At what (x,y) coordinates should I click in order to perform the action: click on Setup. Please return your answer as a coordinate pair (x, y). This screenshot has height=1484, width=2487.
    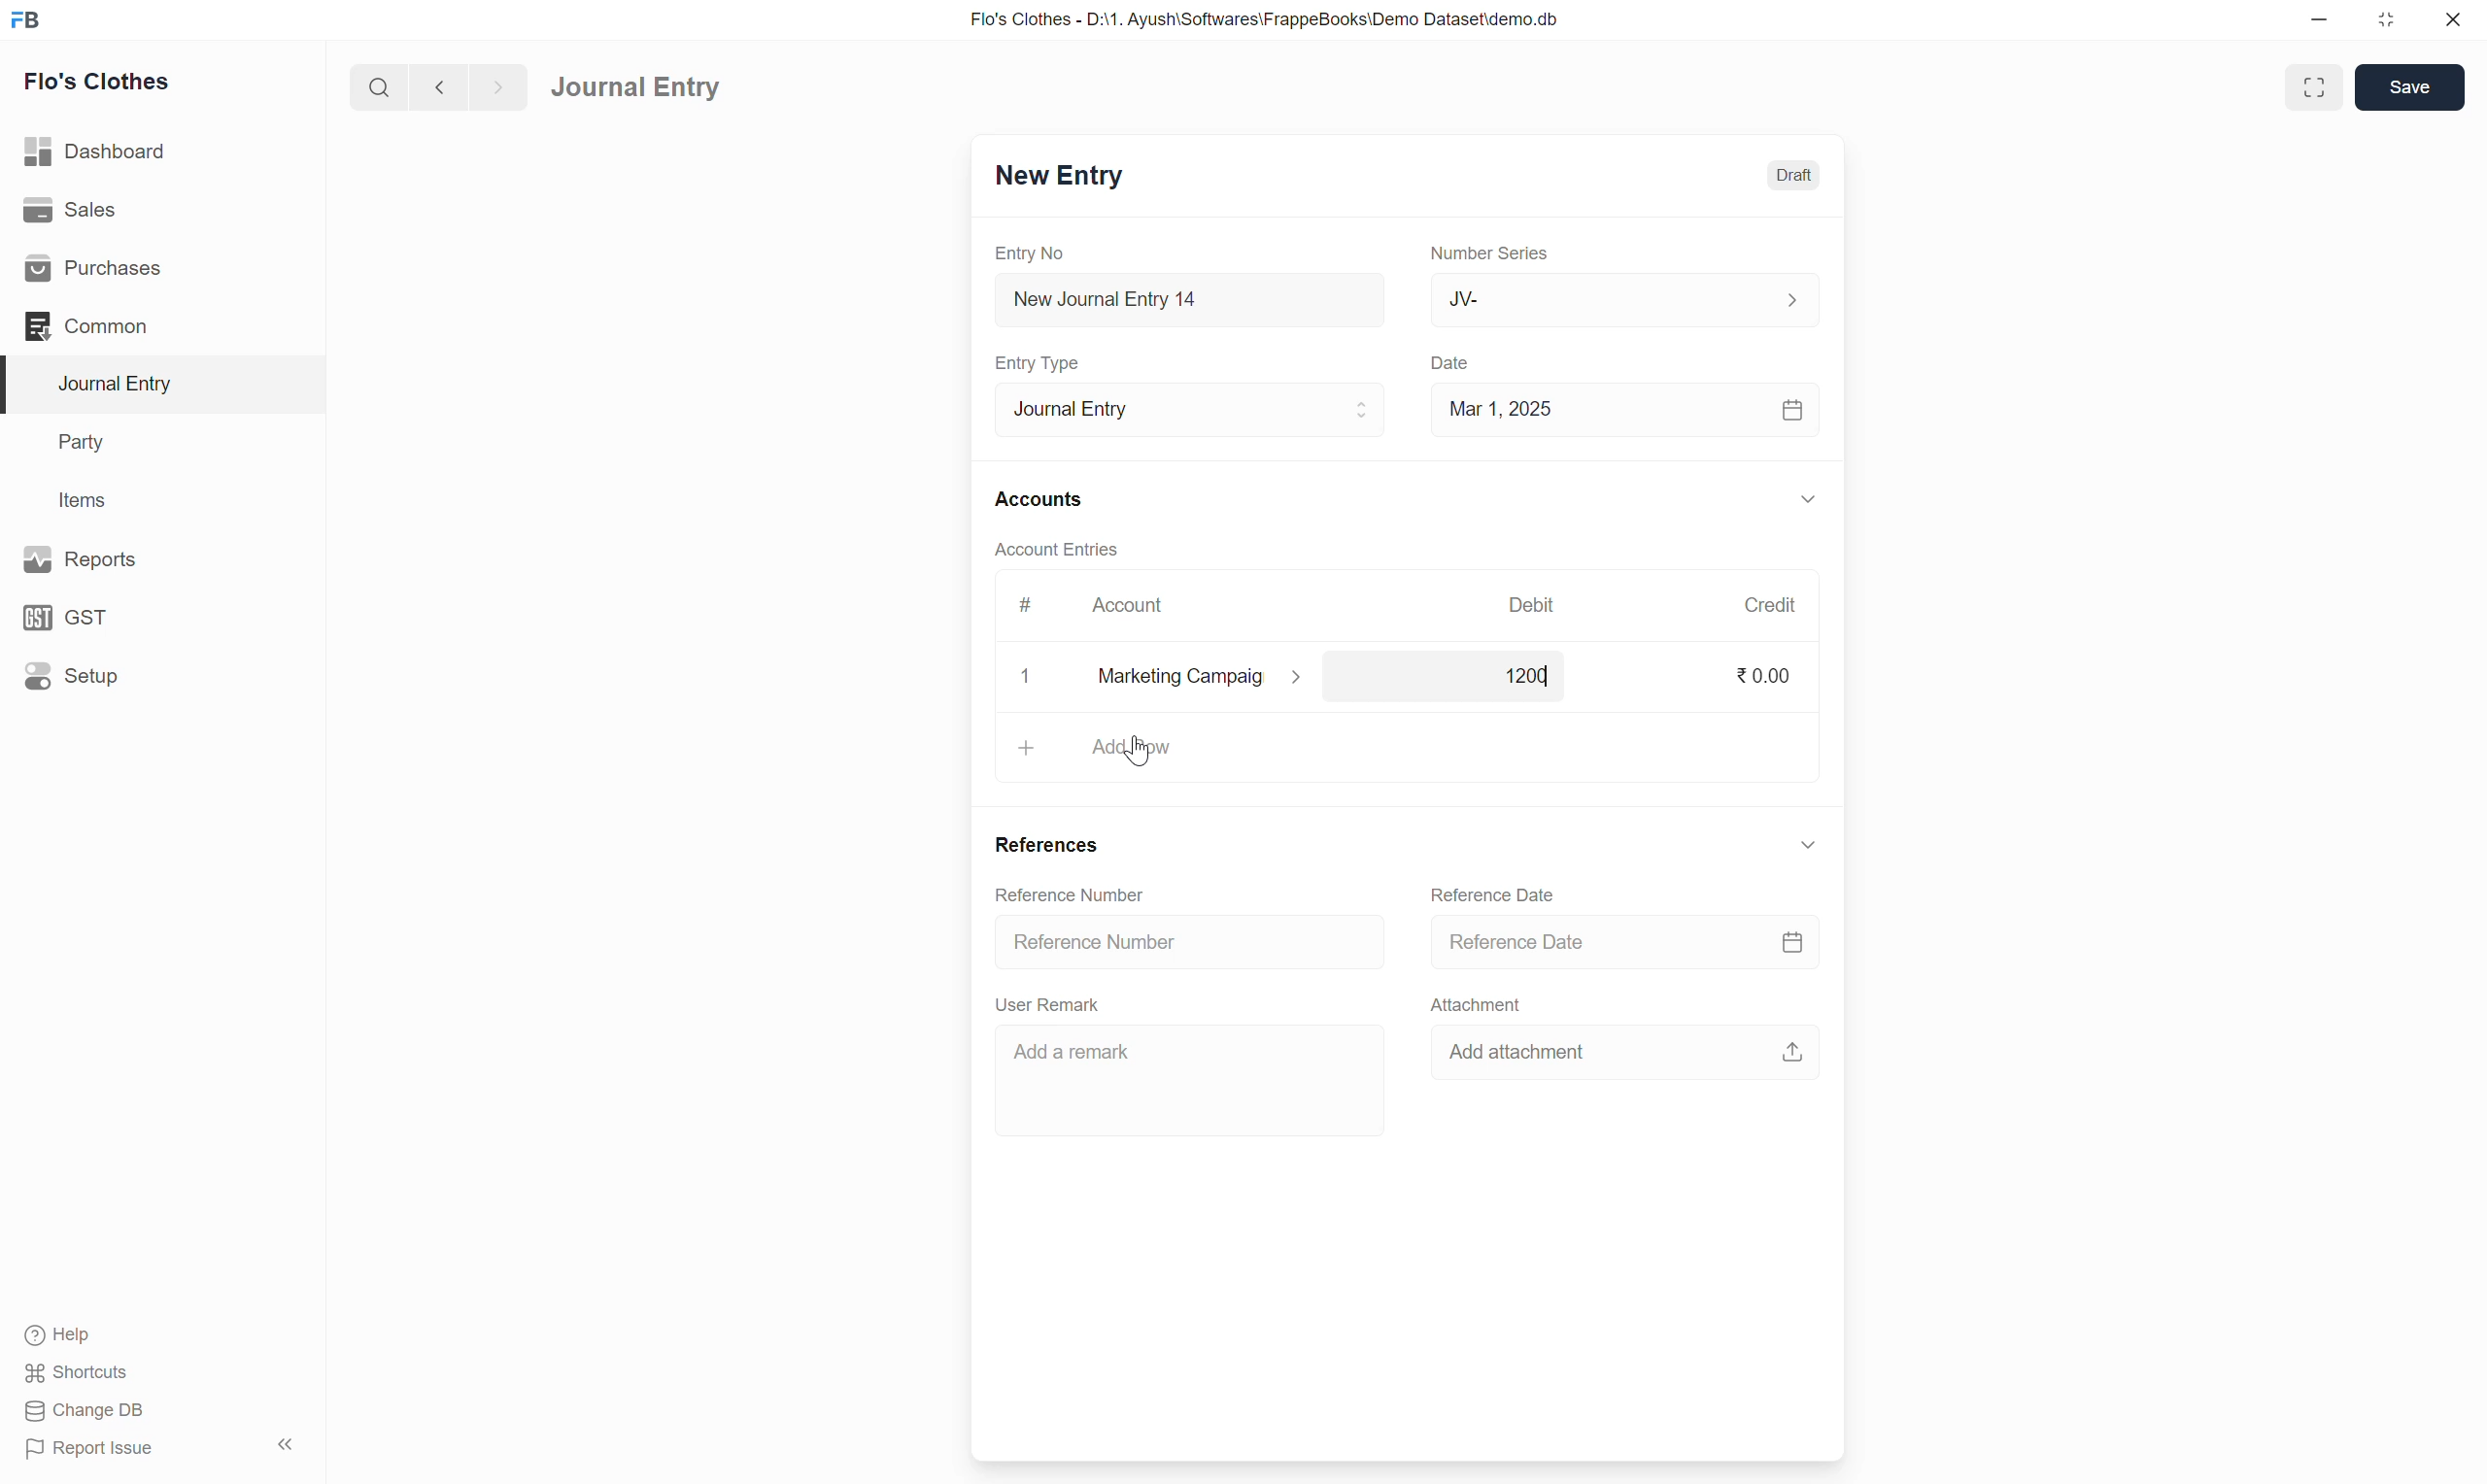
    Looking at the image, I should click on (72, 675).